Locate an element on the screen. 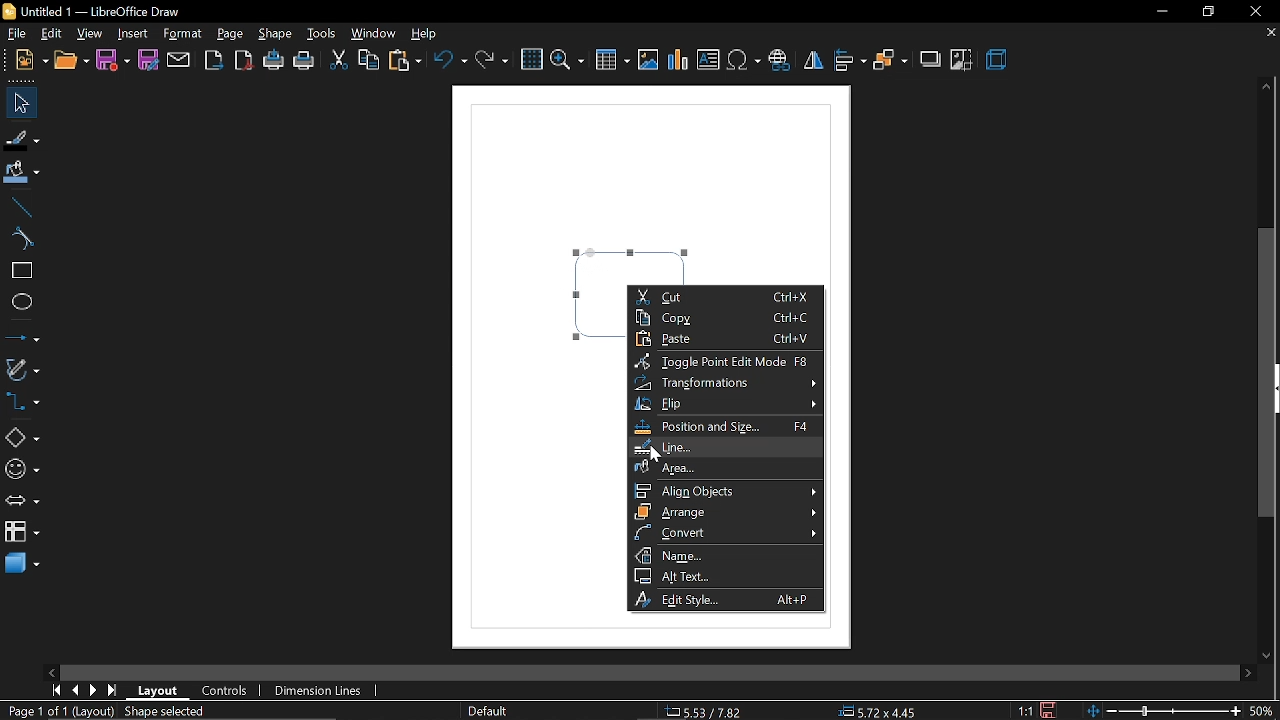 The height and width of the screenshot is (720, 1280). align objects is located at coordinates (728, 491).